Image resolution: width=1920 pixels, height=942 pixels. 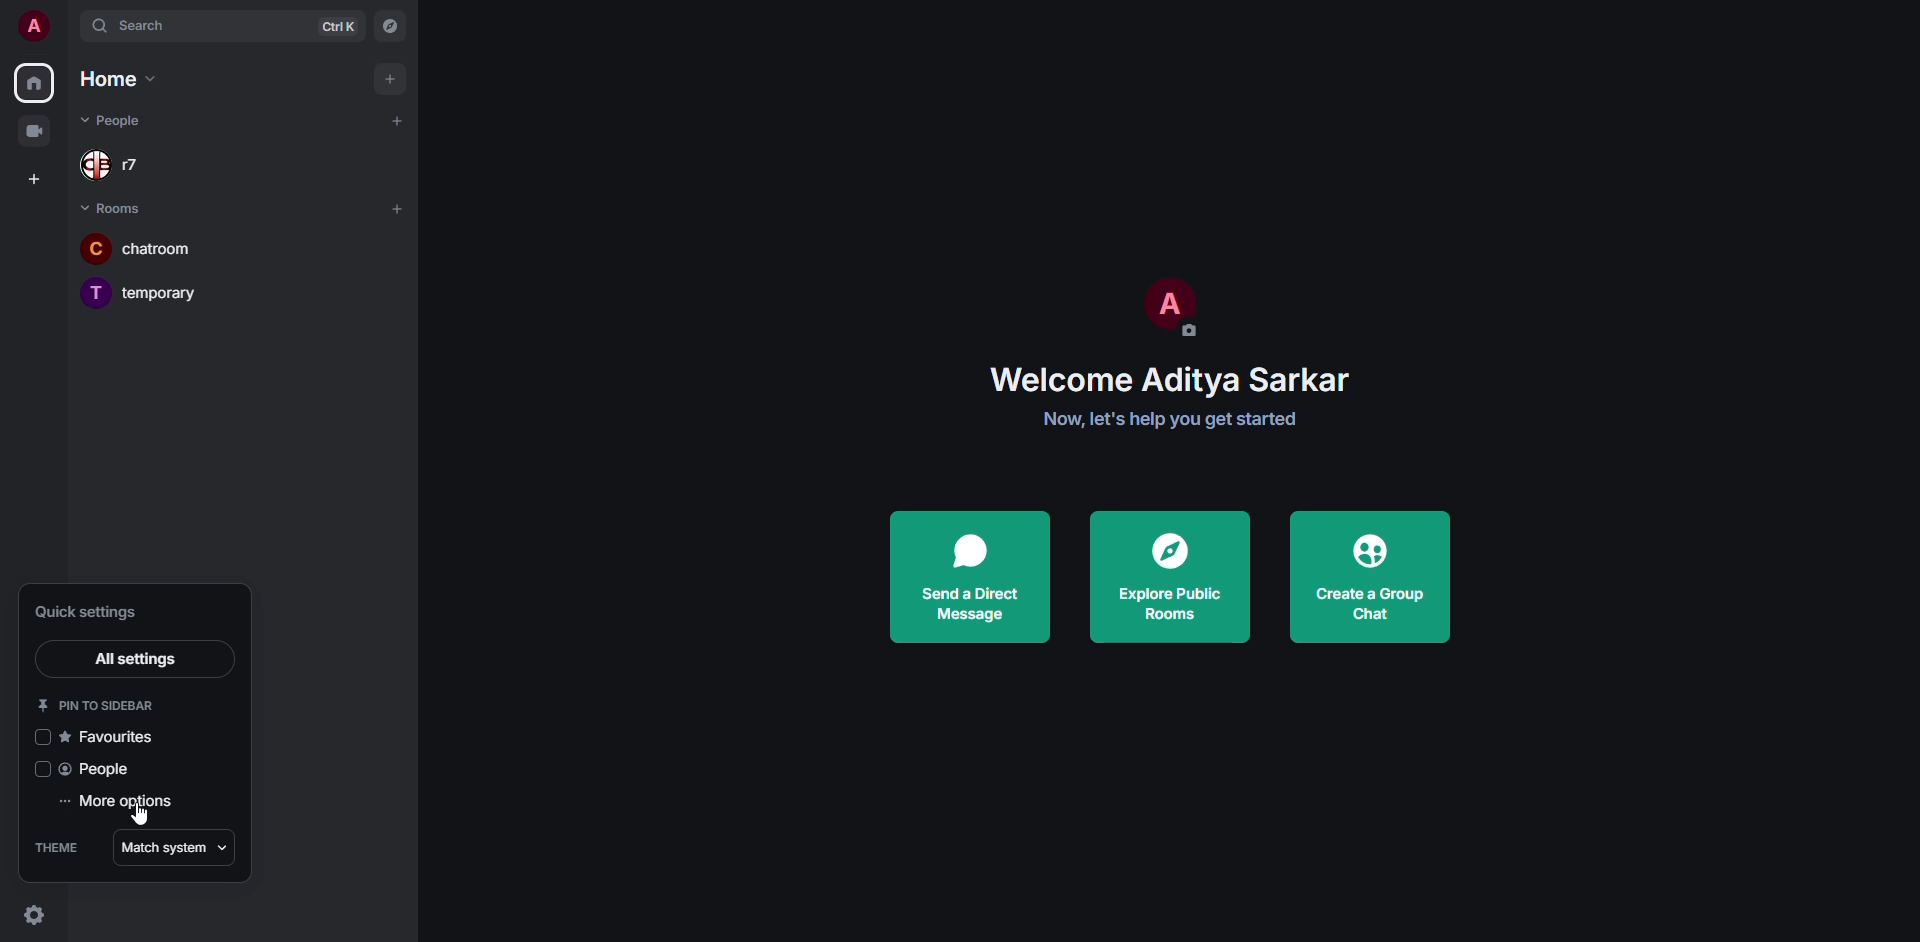 What do you see at coordinates (1178, 420) in the screenshot?
I see `get started` at bounding box center [1178, 420].